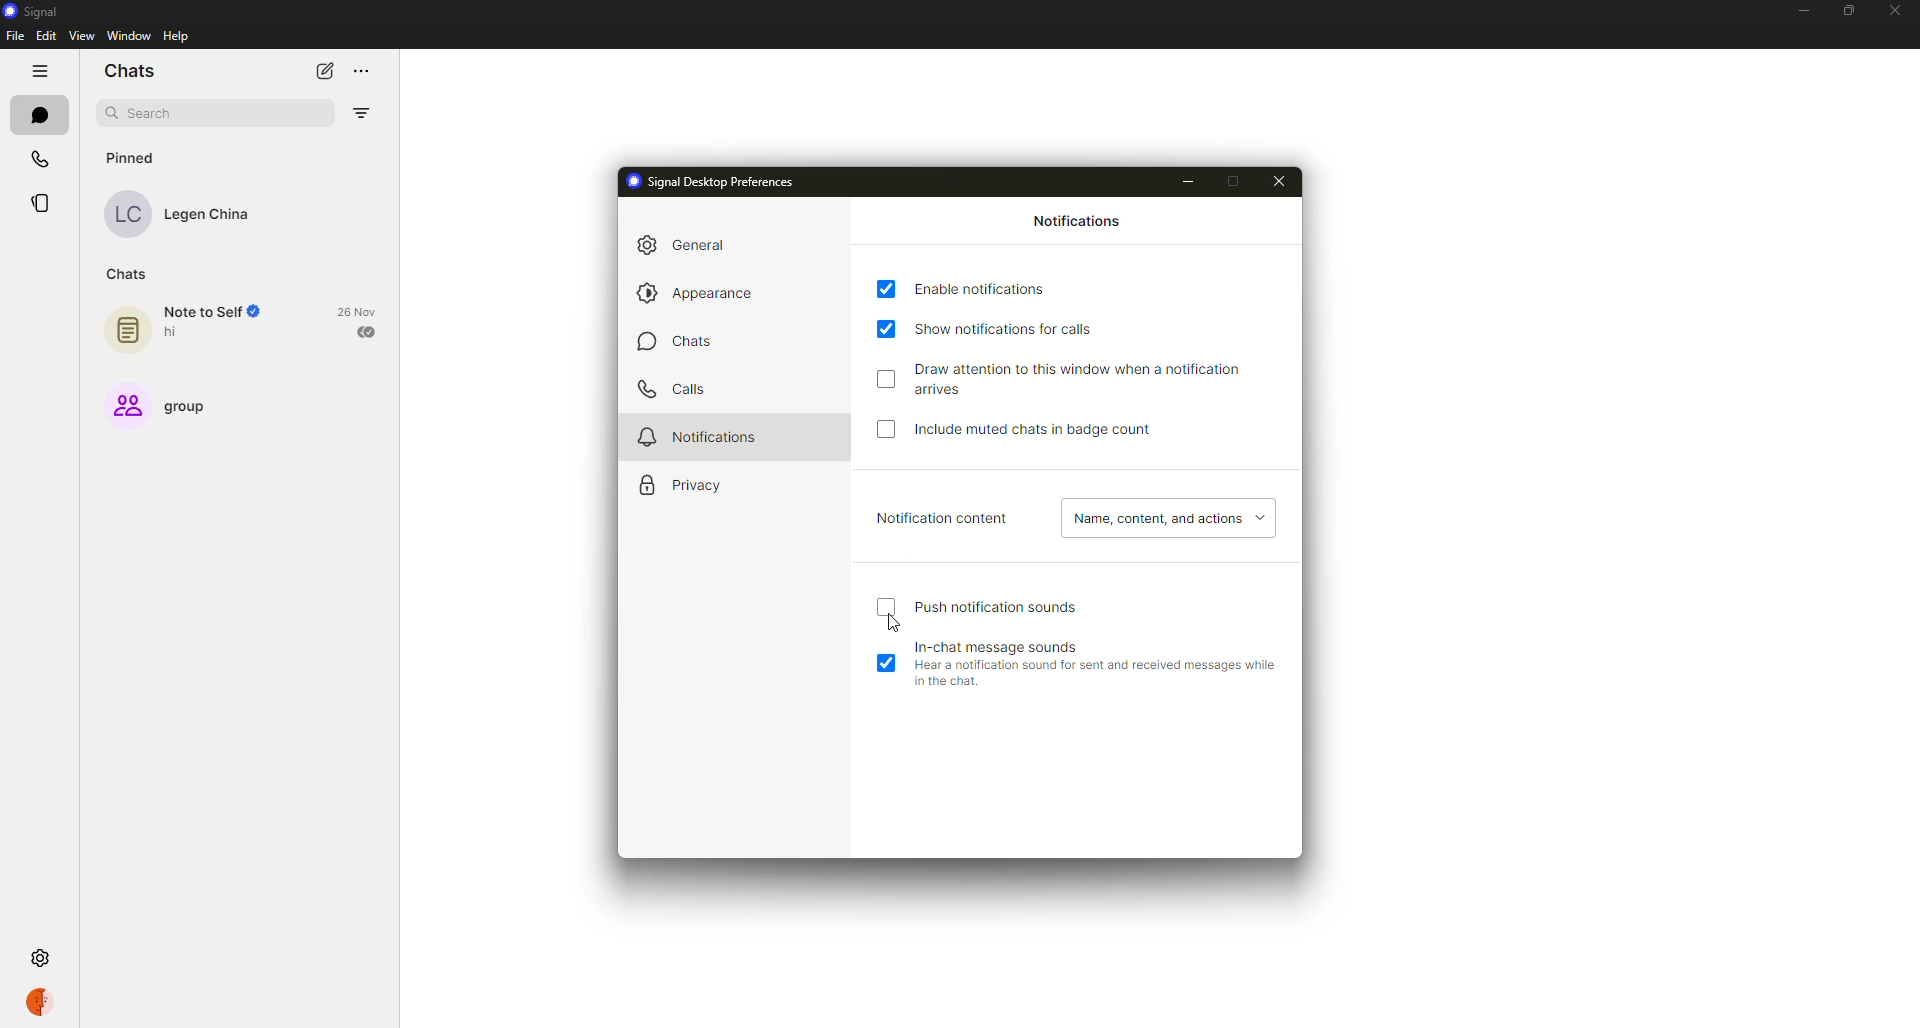 This screenshot has width=1920, height=1028. Describe the element at coordinates (893, 624) in the screenshot. I see `cursor` at that location.